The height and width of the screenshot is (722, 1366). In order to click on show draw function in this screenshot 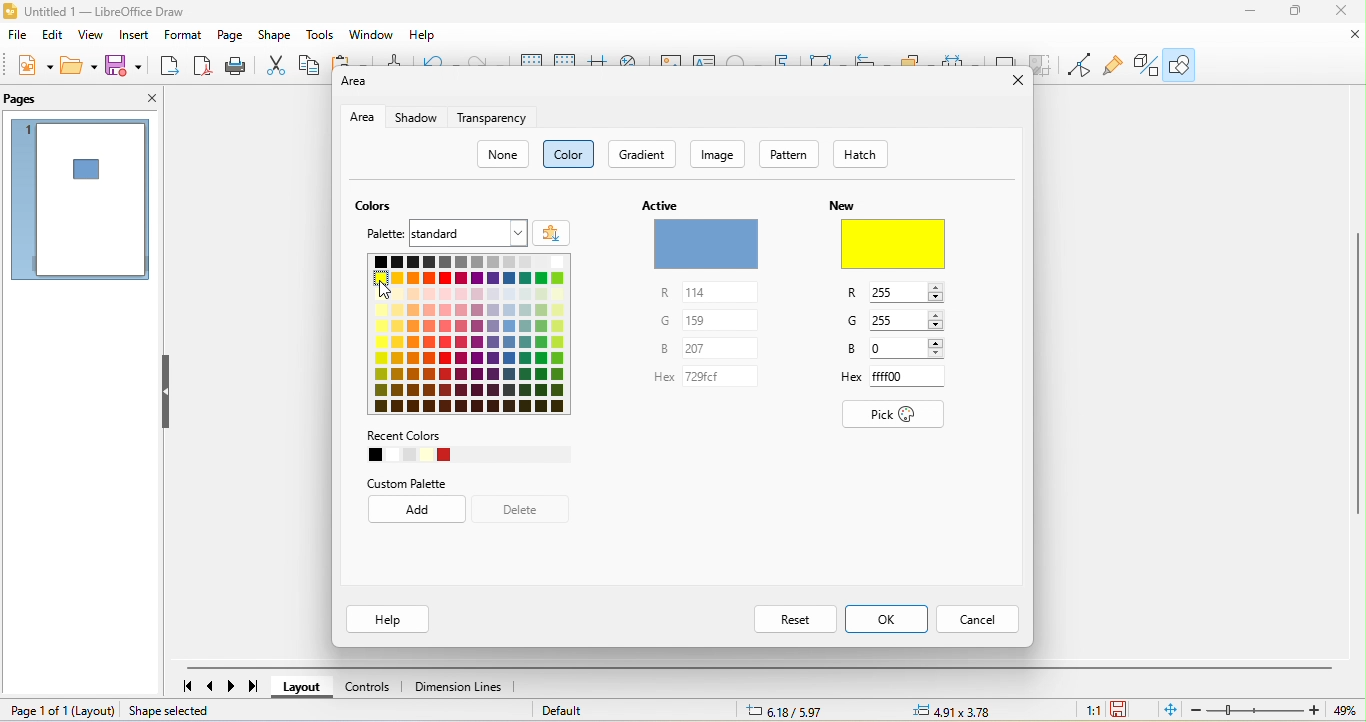, I will do `click(1183, 63)`.